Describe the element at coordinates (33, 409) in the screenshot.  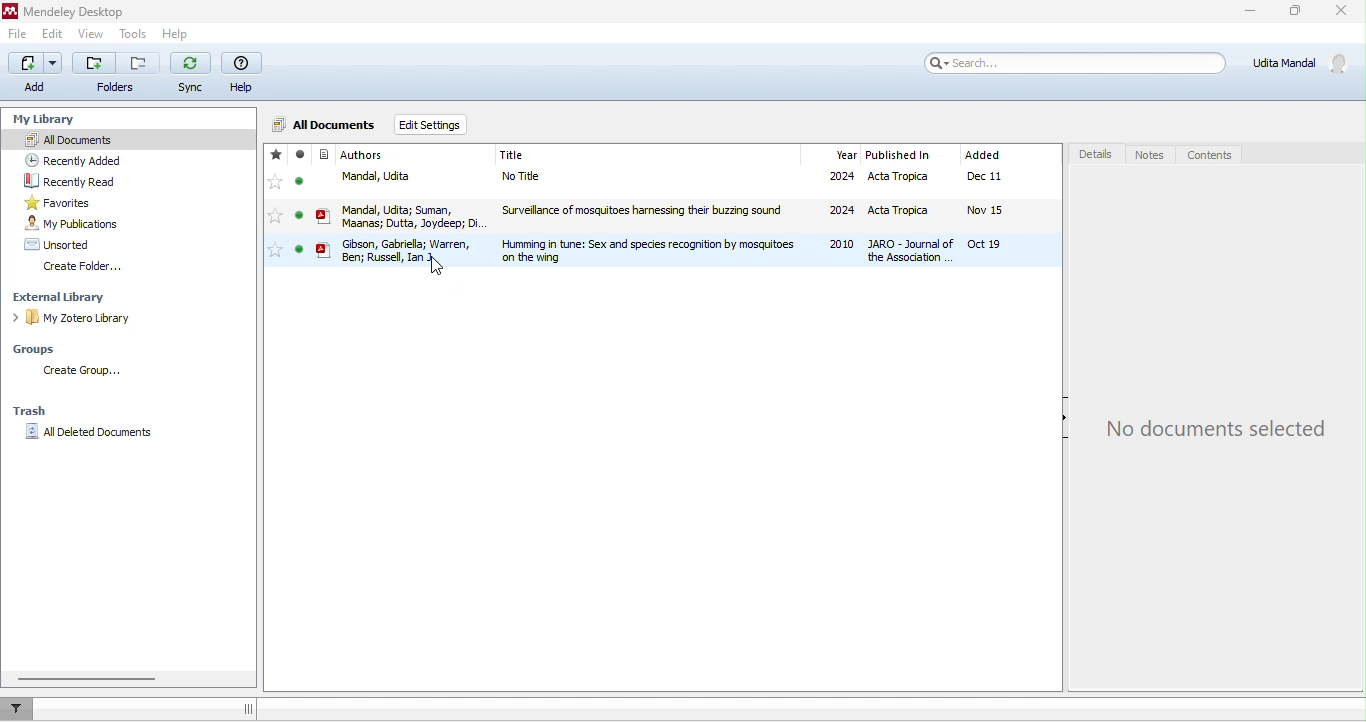
I see `trash` at that location.